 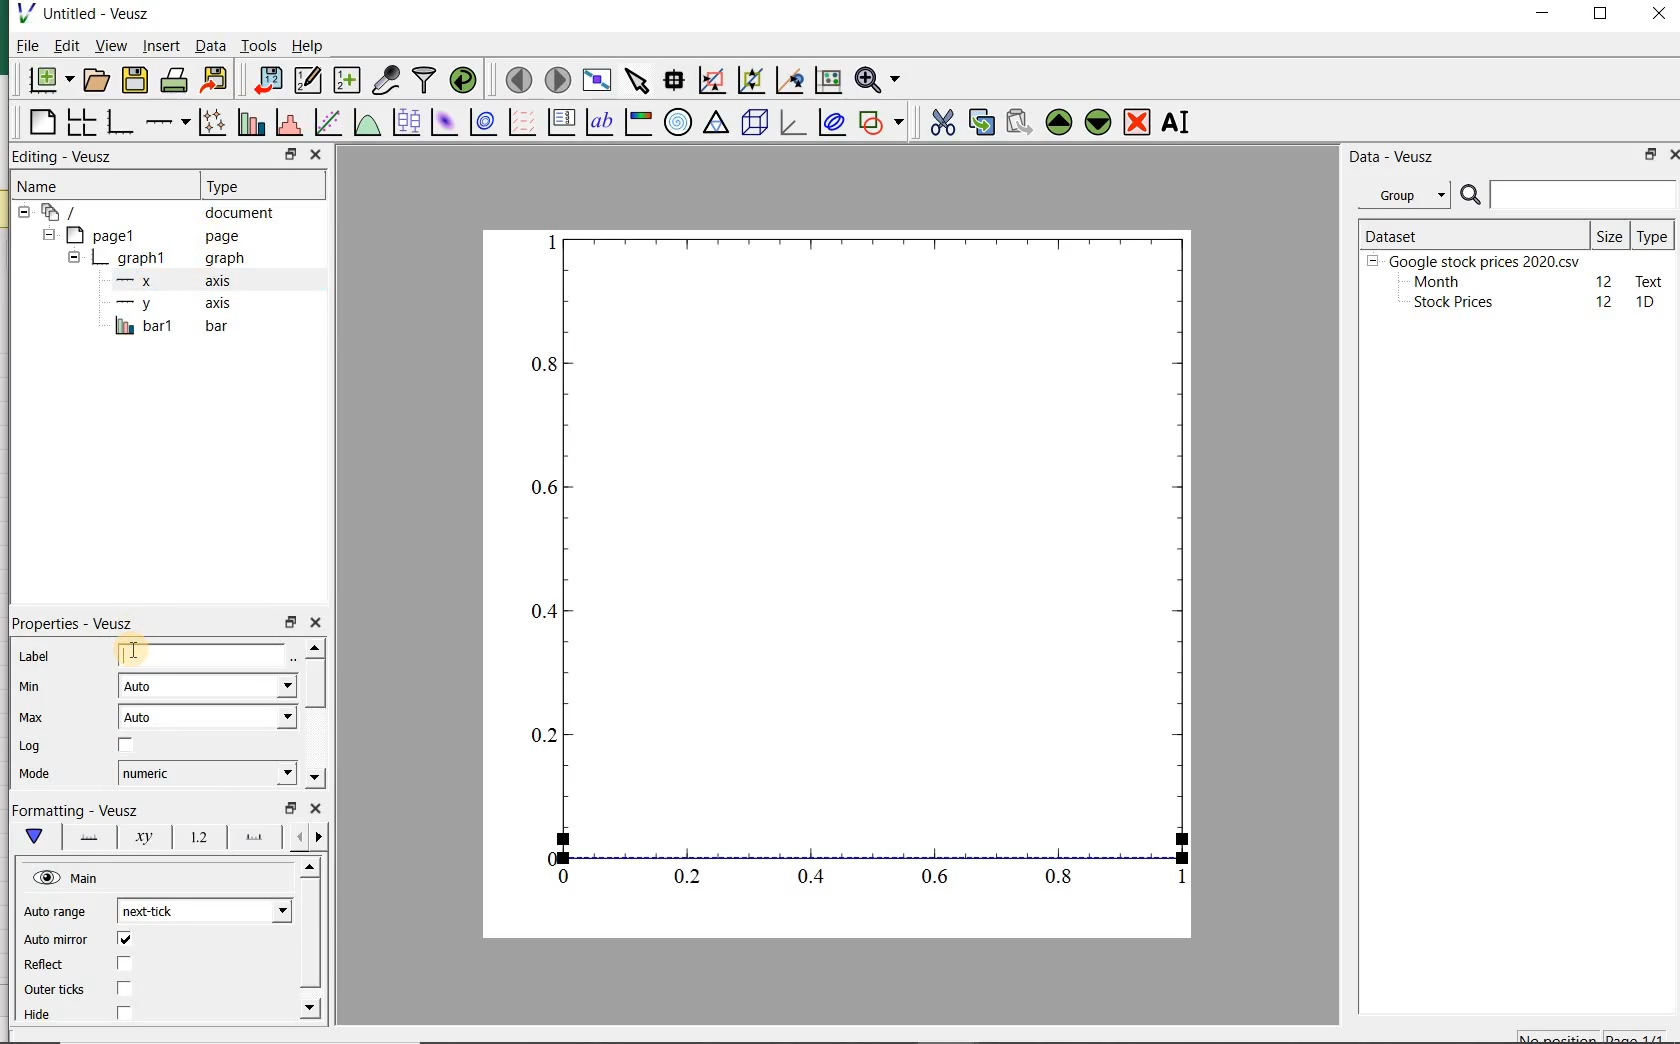 What do you see at coordinates (711, 80) in the screenshot?
I see `click or draw a rectangle to zoom graph axes` at bounding box center [711, 80].